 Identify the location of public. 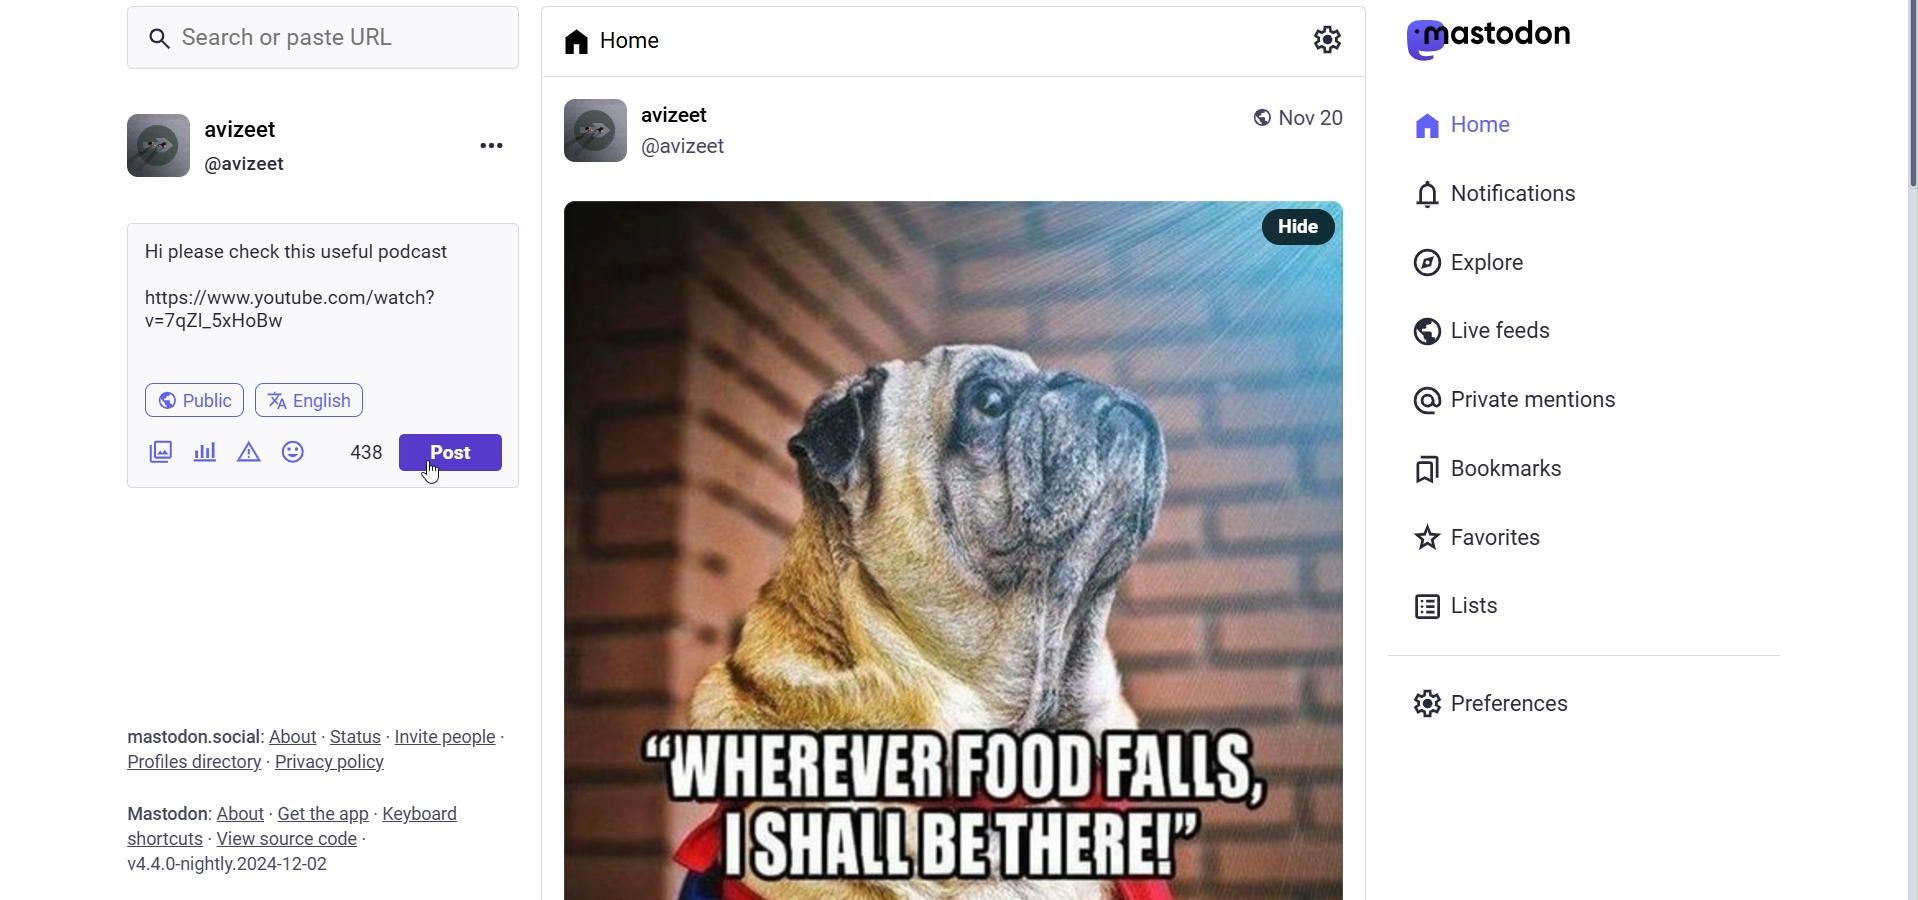
(1254, 116).